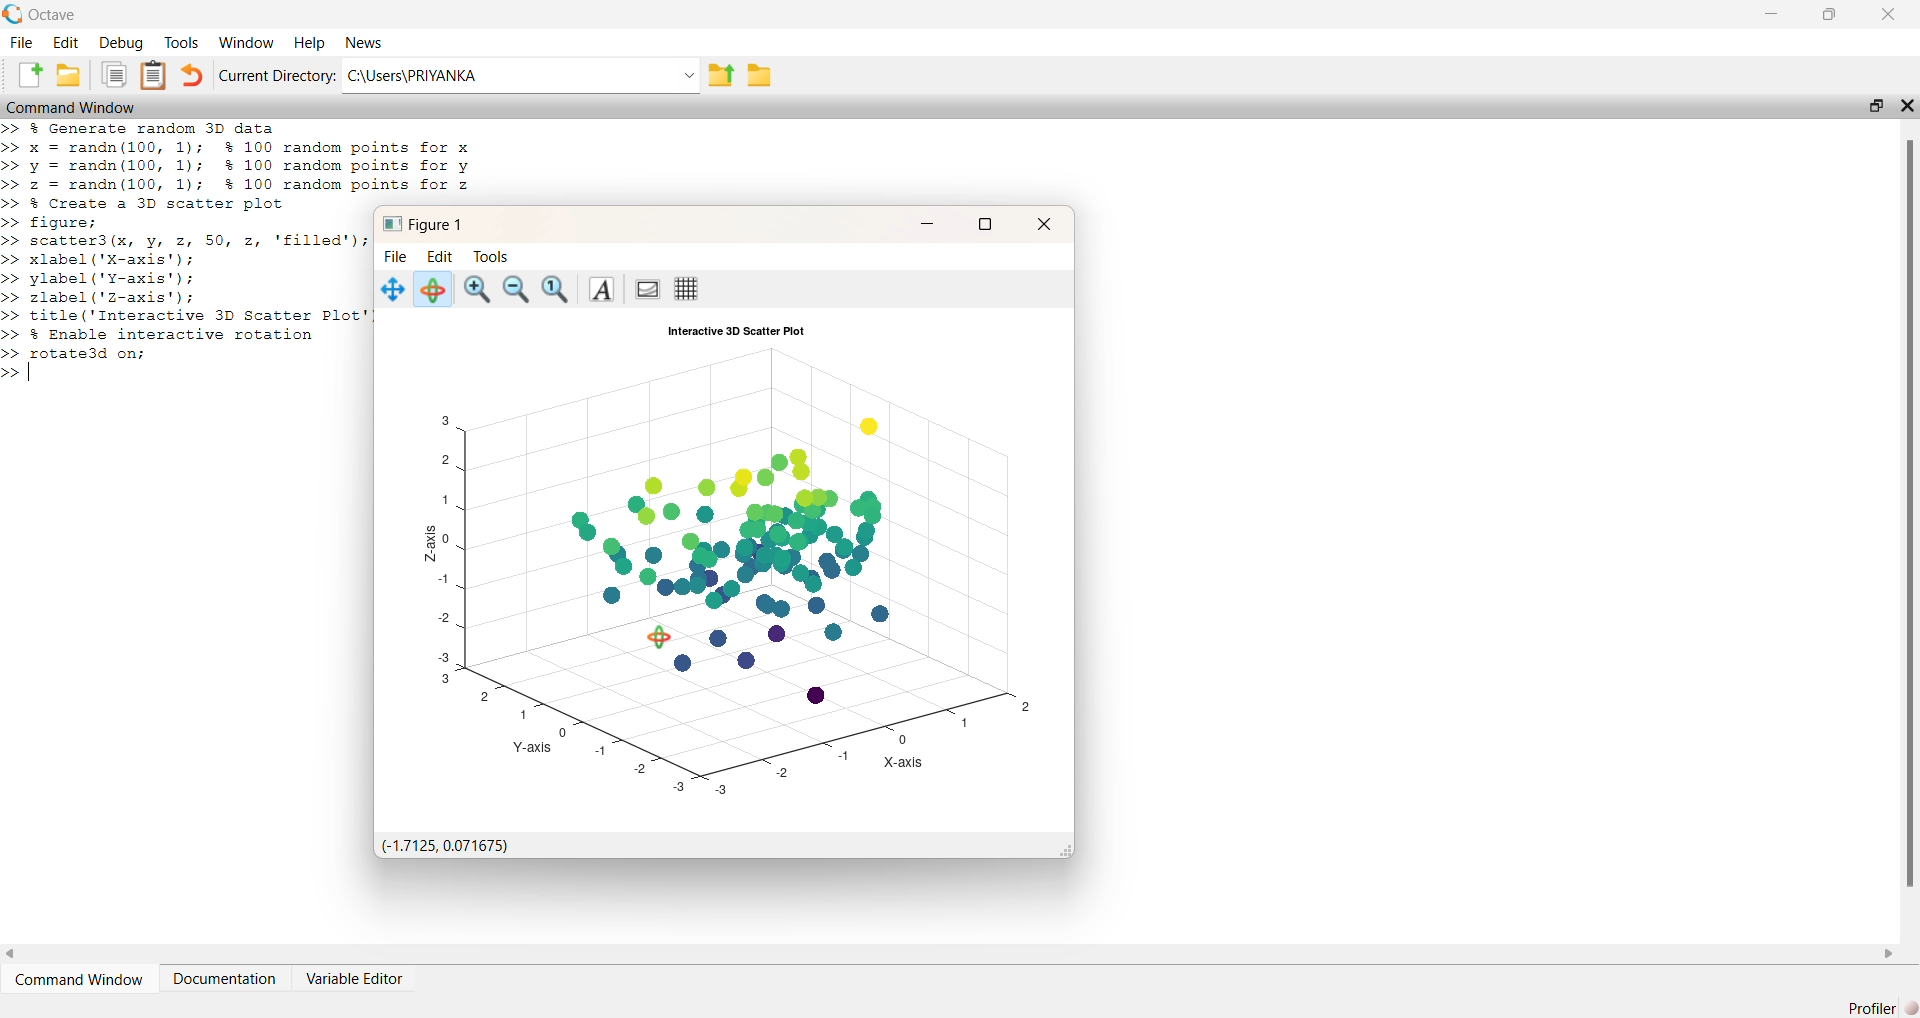 This screenshot has height=1018, width=1920. Describe the element at coordinates (52, 15) in the screenshot. I see `Octave` at that location.